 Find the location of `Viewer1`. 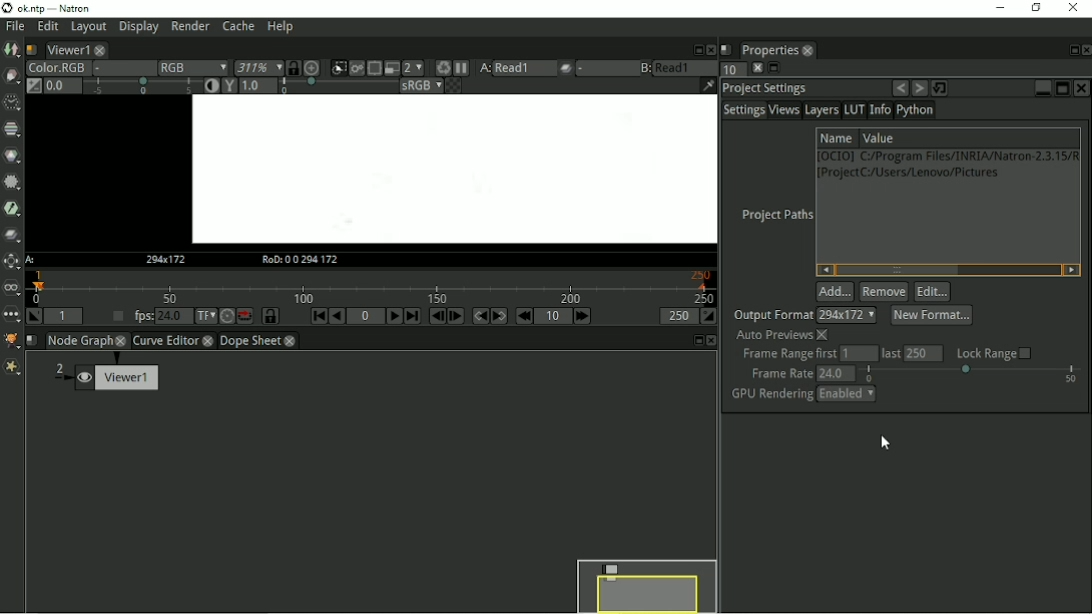

Viewer1 is located at coordinates (103, 374).